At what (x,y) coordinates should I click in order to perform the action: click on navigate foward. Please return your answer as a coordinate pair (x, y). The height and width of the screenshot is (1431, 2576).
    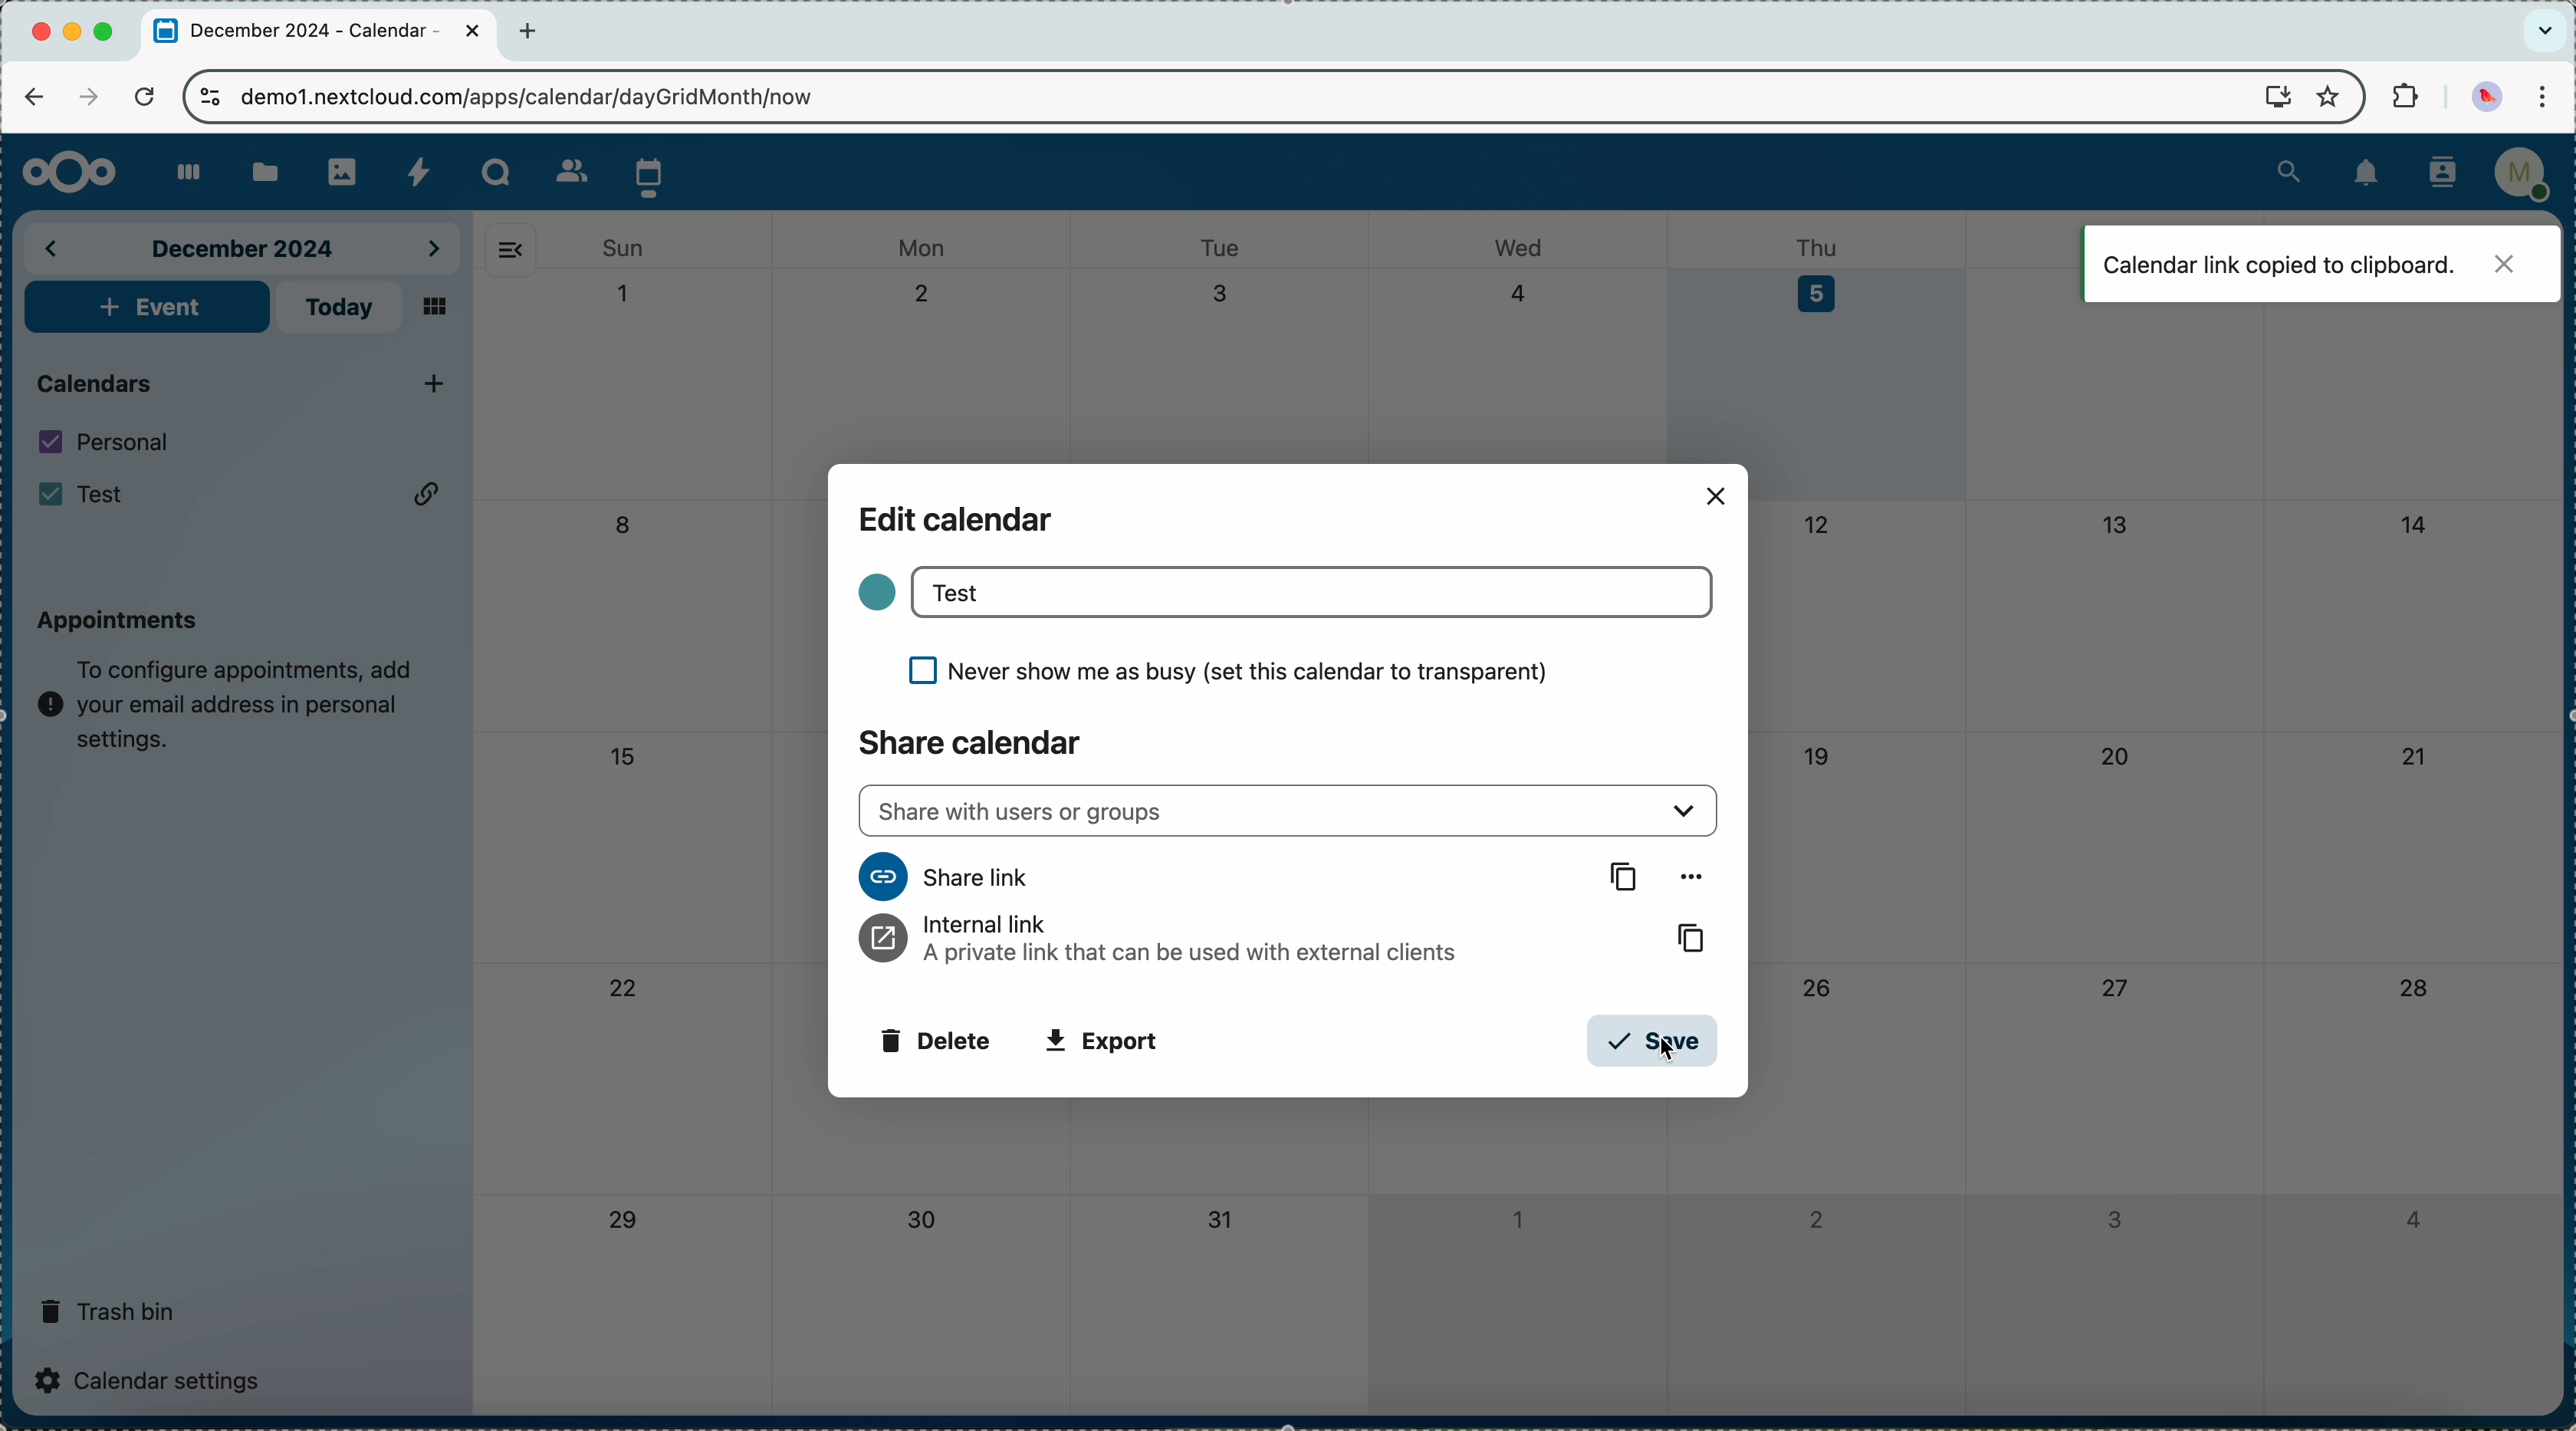
    Looking at the image, I should click on (85, 97).